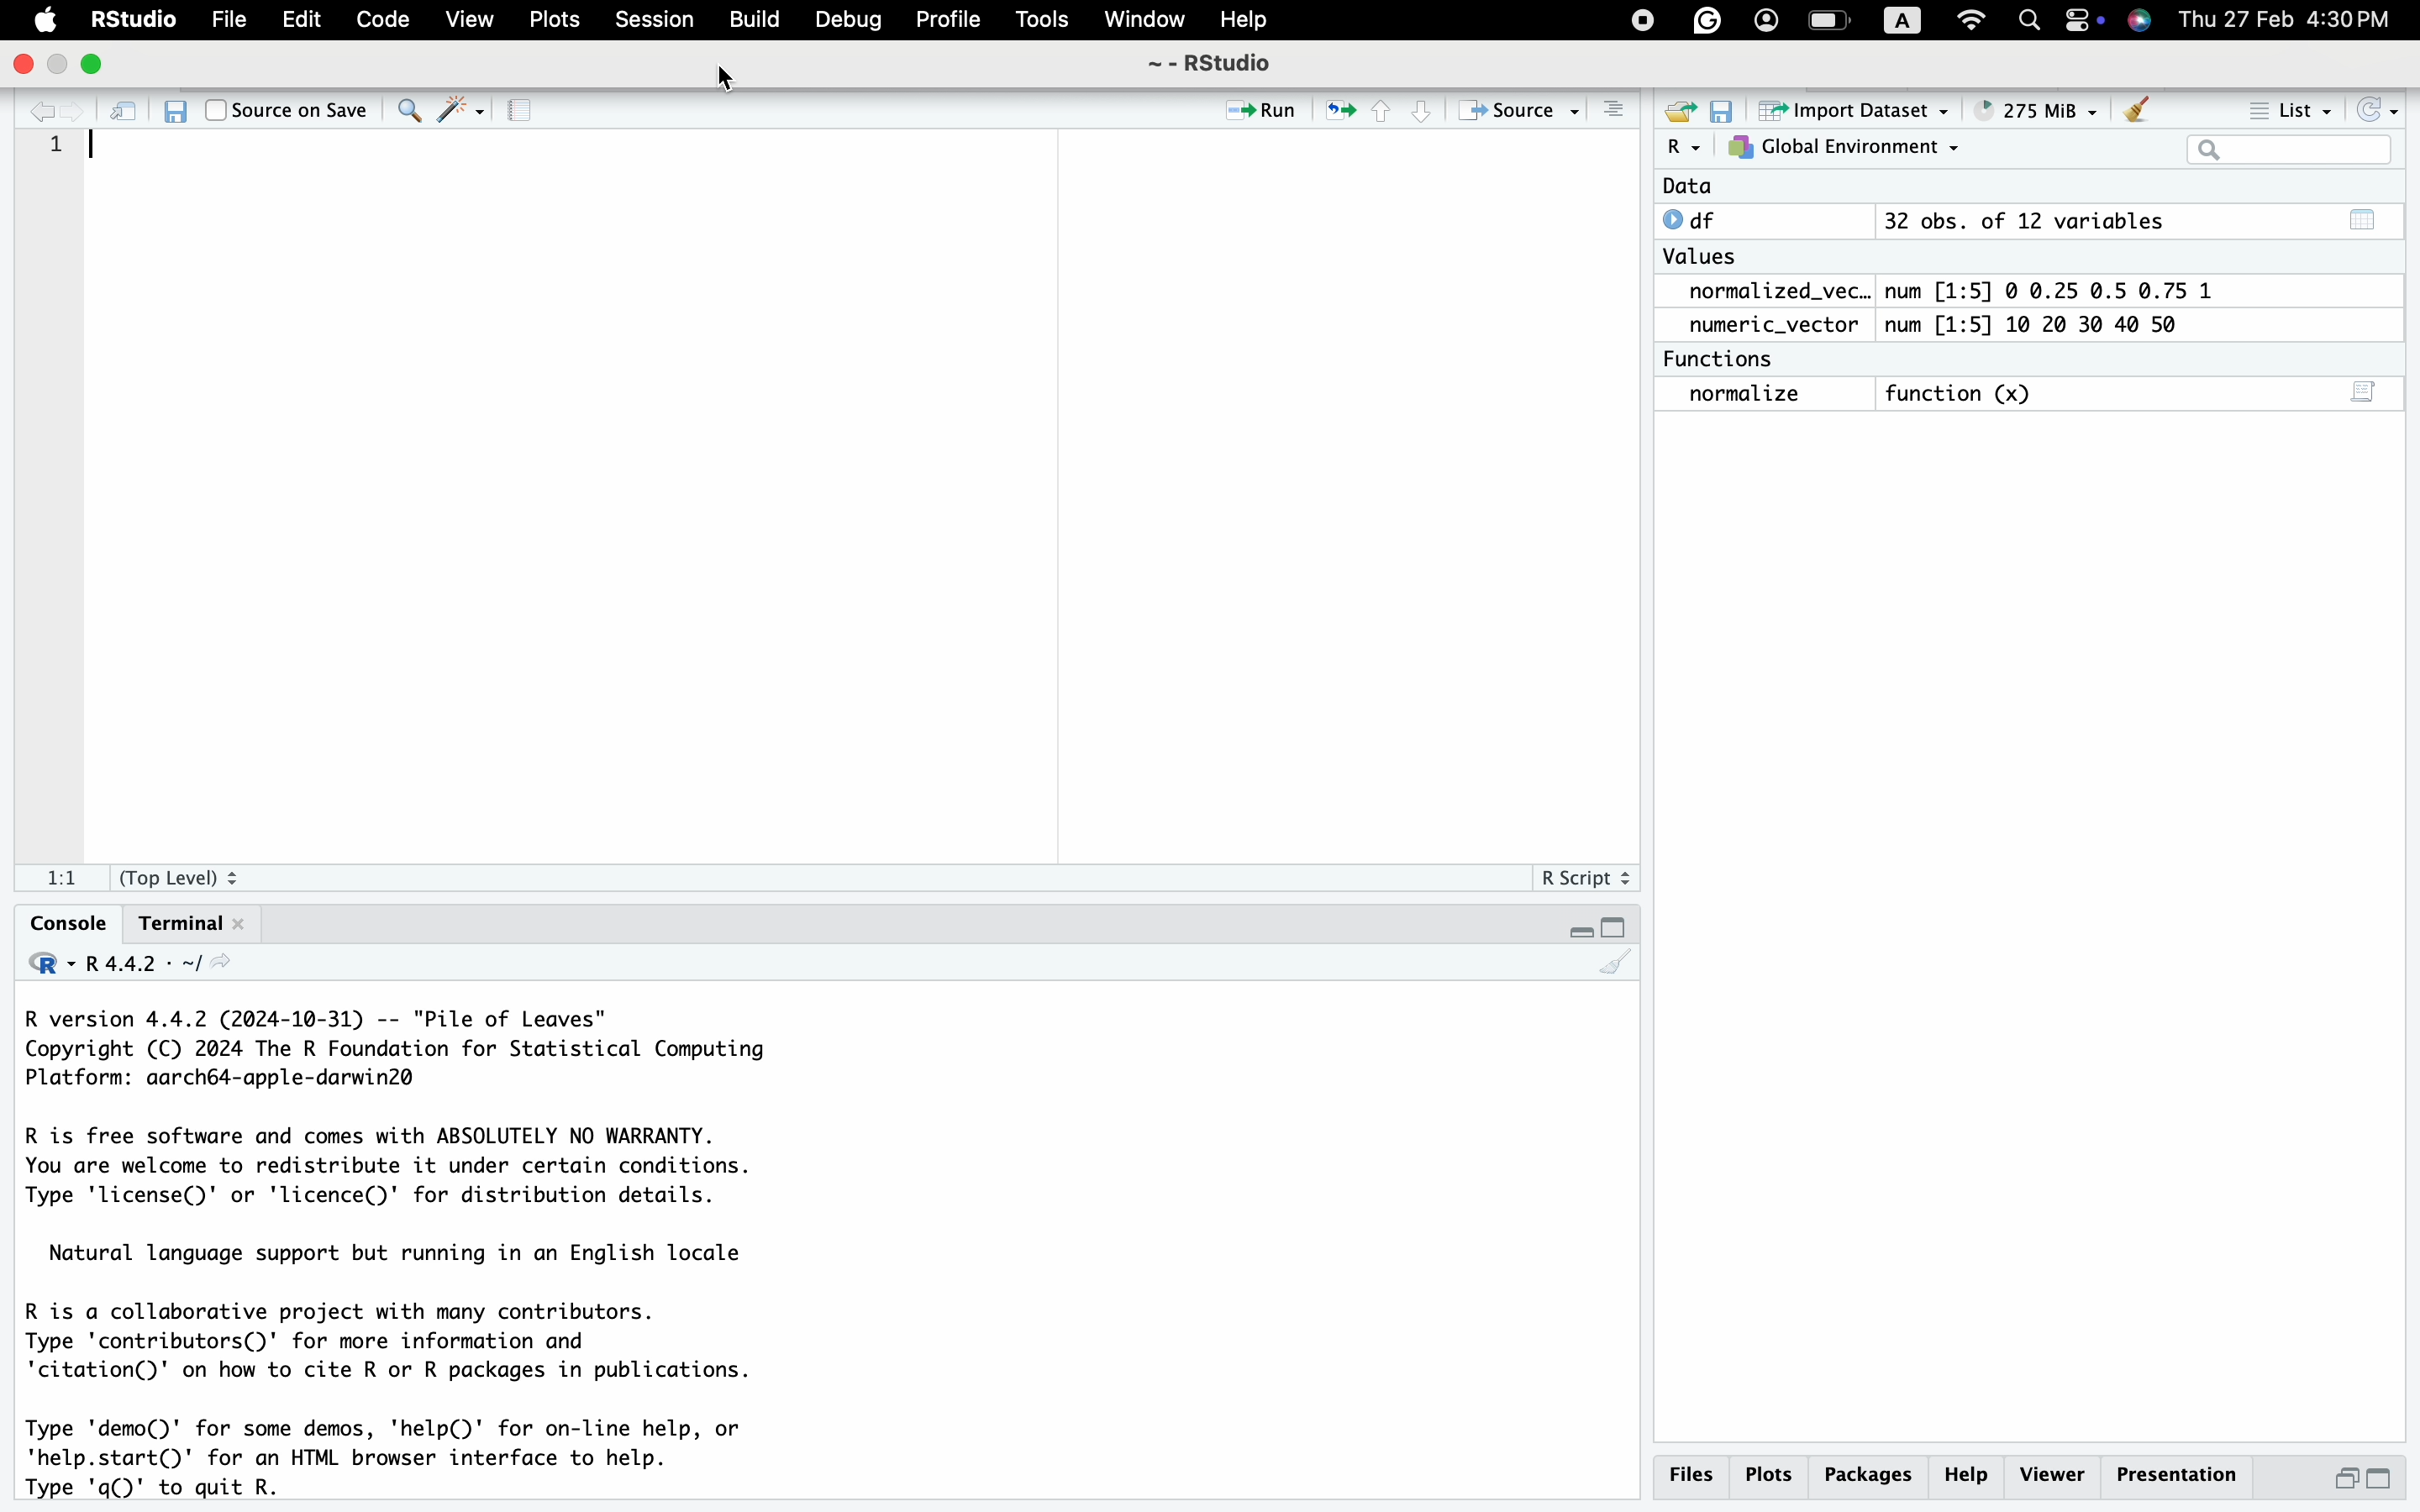 The width and height of the screenshot is (2420, 1512). Describe the element at coordinates (1518, 109) in the screenshot. I see `source` at that location.